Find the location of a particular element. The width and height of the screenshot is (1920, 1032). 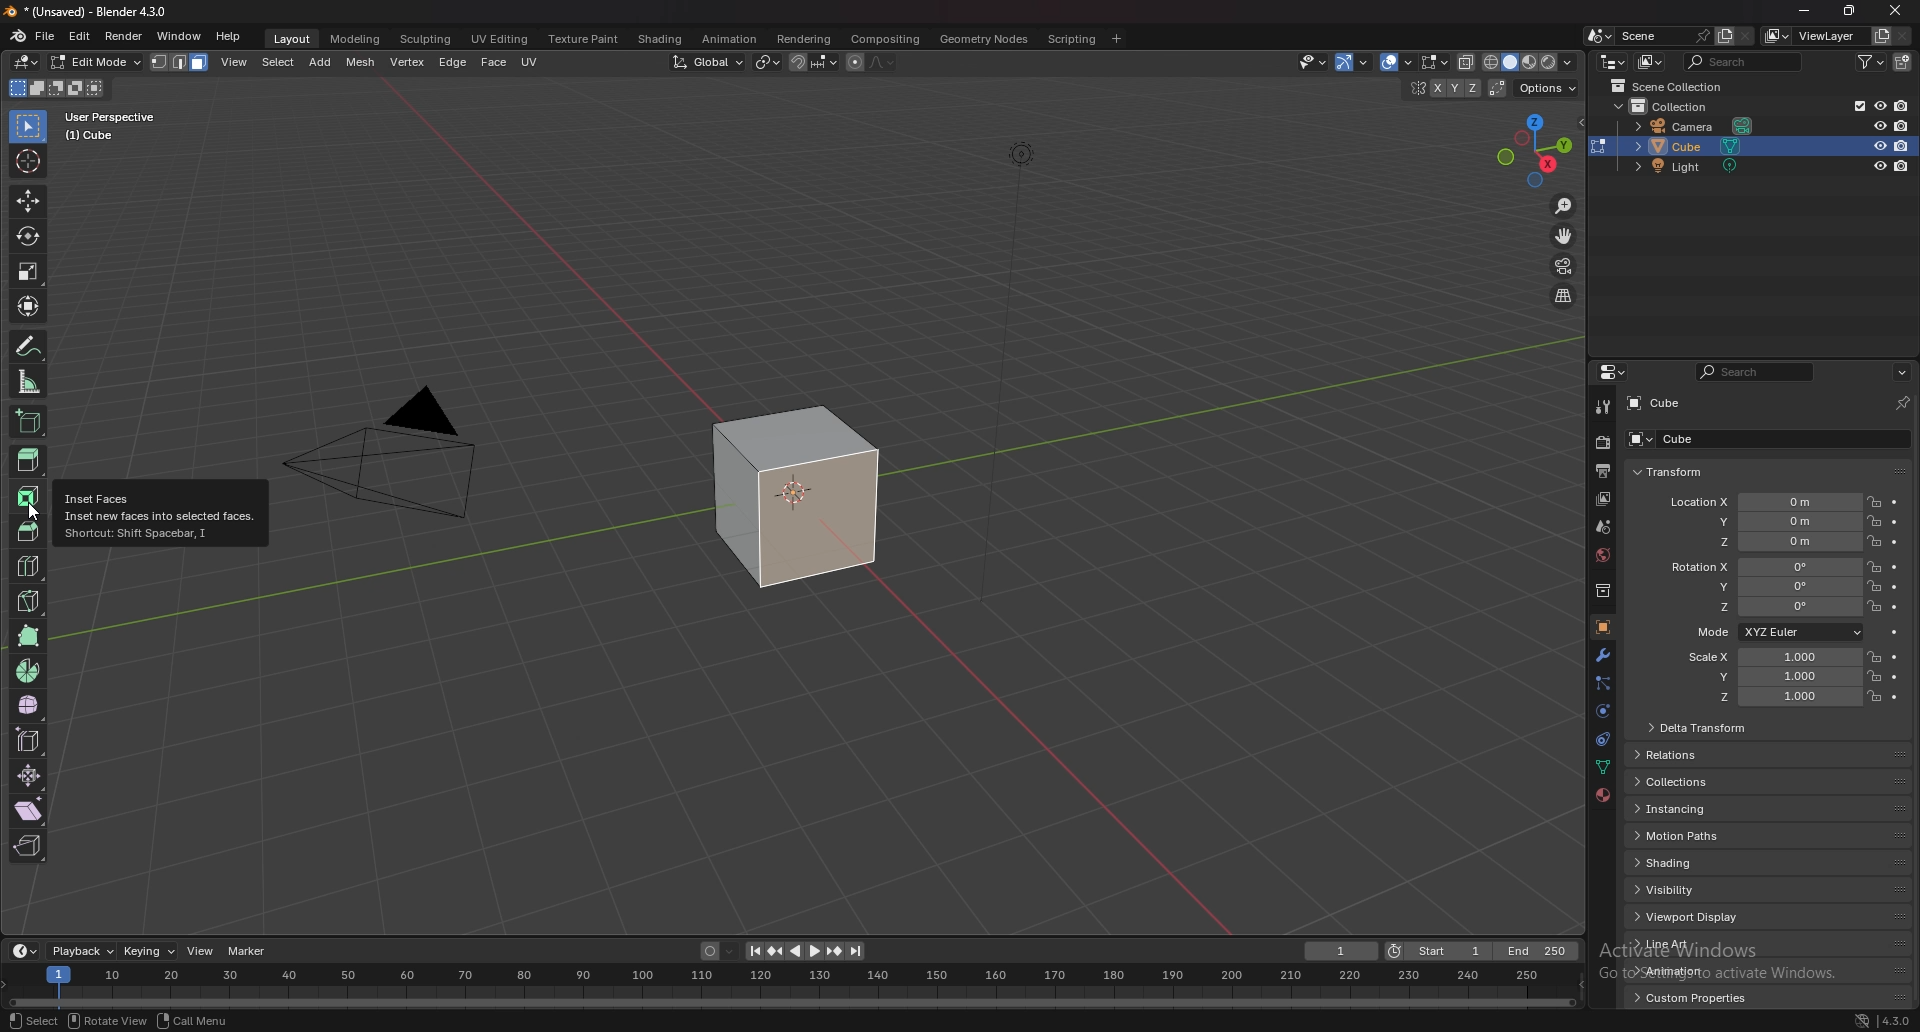

scroll bar is located at coordinates (1916, 706).